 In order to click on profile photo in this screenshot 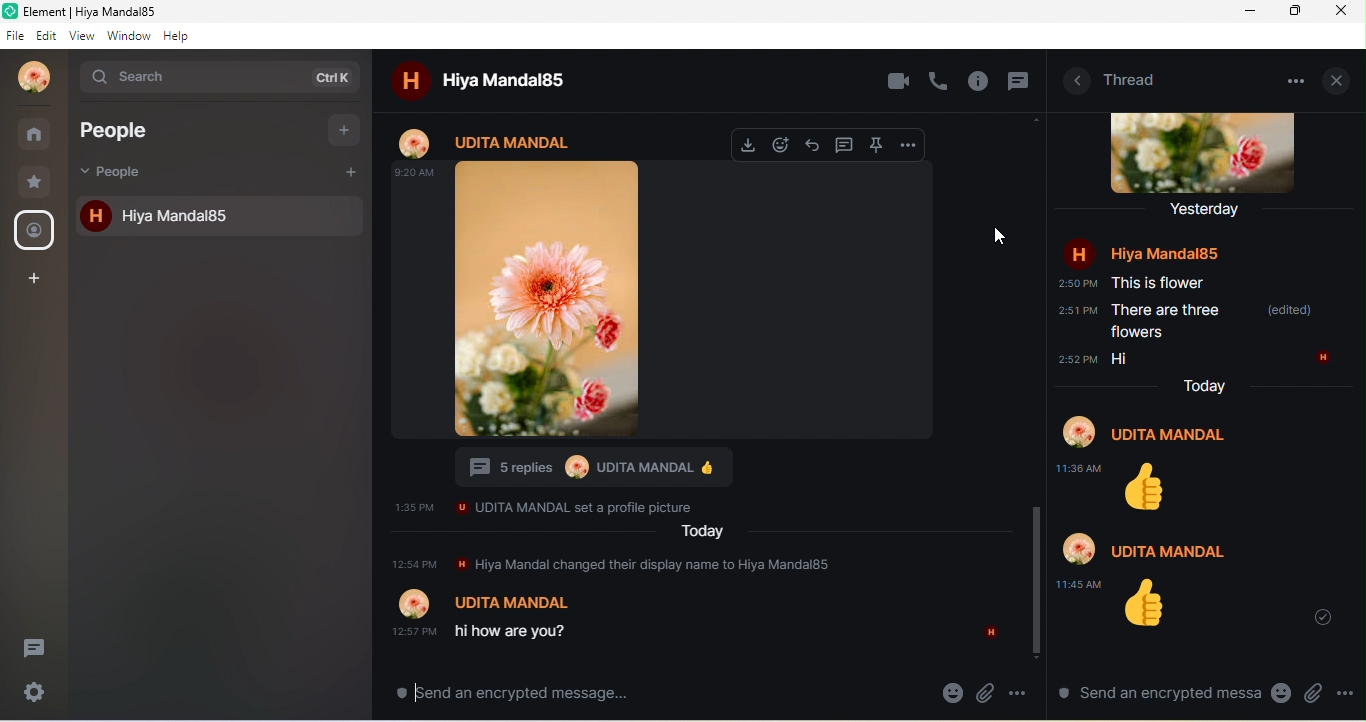, I will do `click(35, 78)`.